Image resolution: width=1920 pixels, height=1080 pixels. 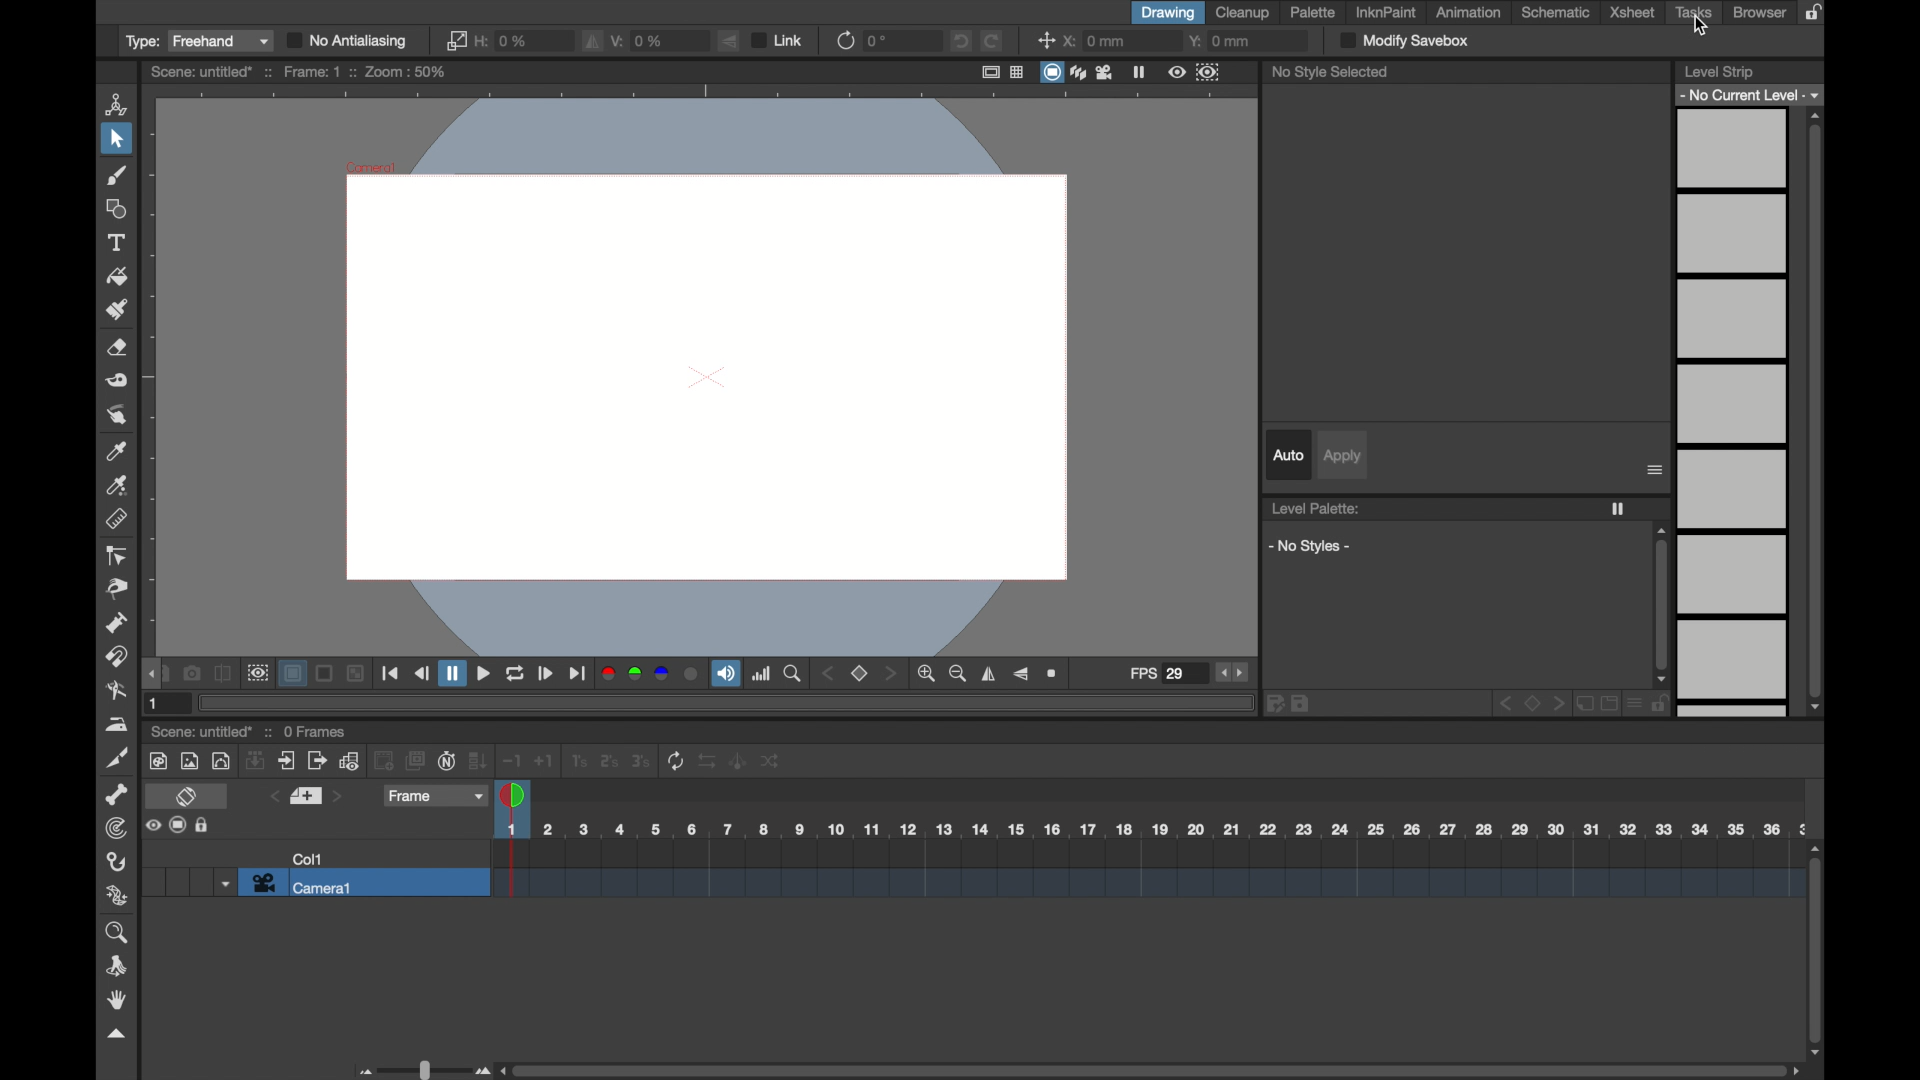 What do you see at coordinates (514, 798) in the screenshot?
I see `playhead` at bounding box center [514, 798].